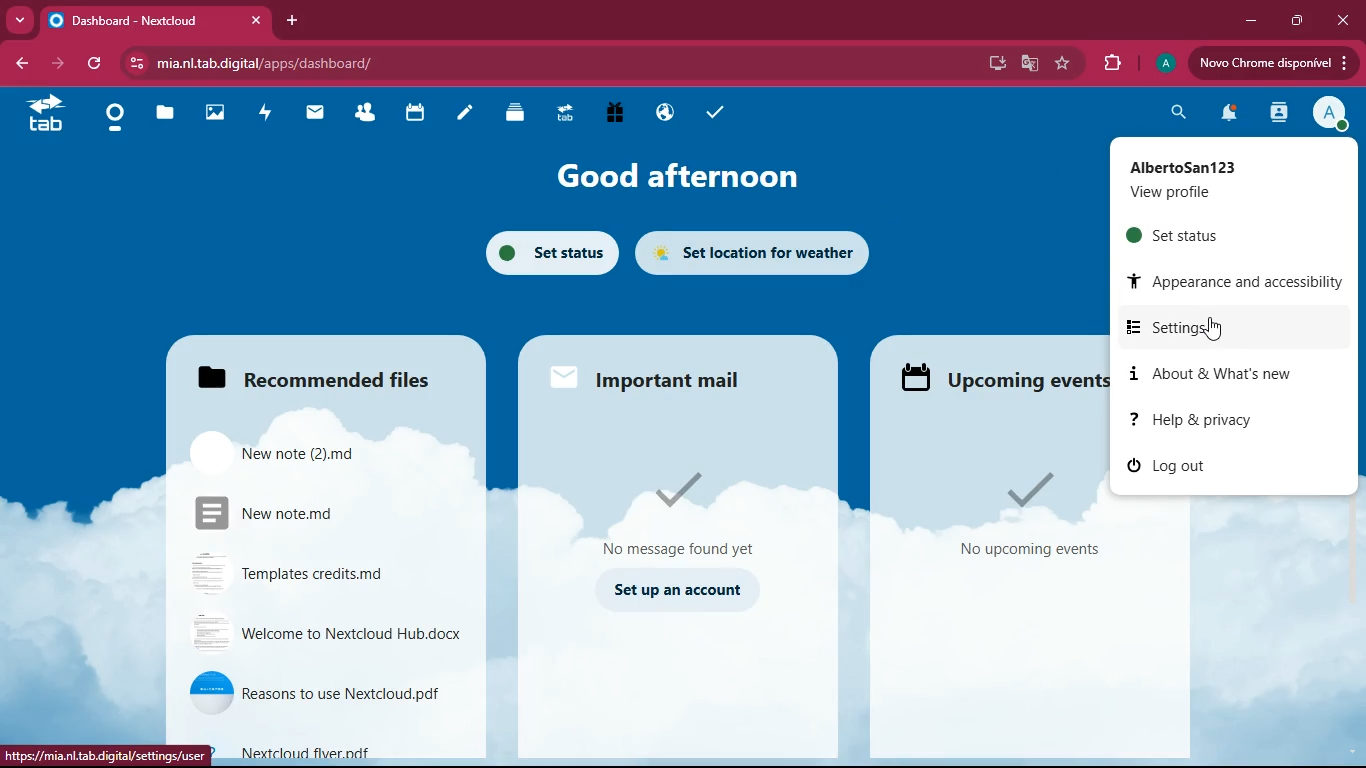 The image size is (1366, 768). Describe the element at coordinates (1227, 114) in the screenshot. I see `notifications` at that location.